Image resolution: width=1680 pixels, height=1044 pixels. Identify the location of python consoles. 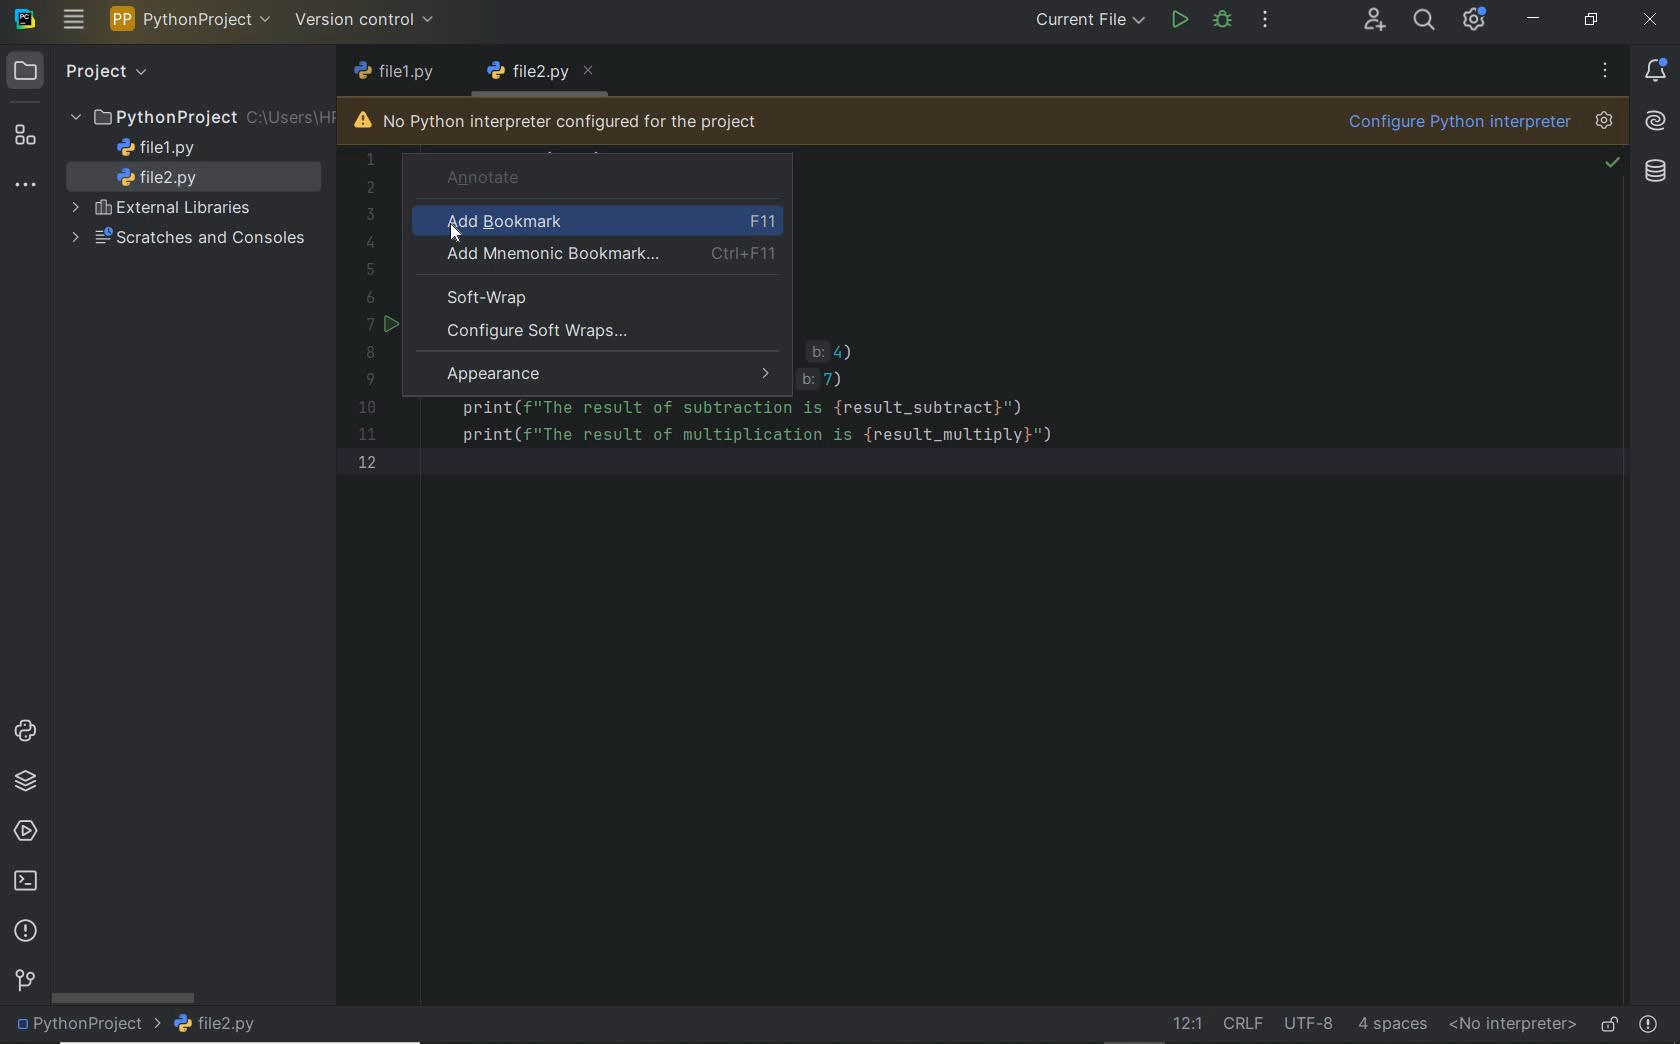
(24, 732).